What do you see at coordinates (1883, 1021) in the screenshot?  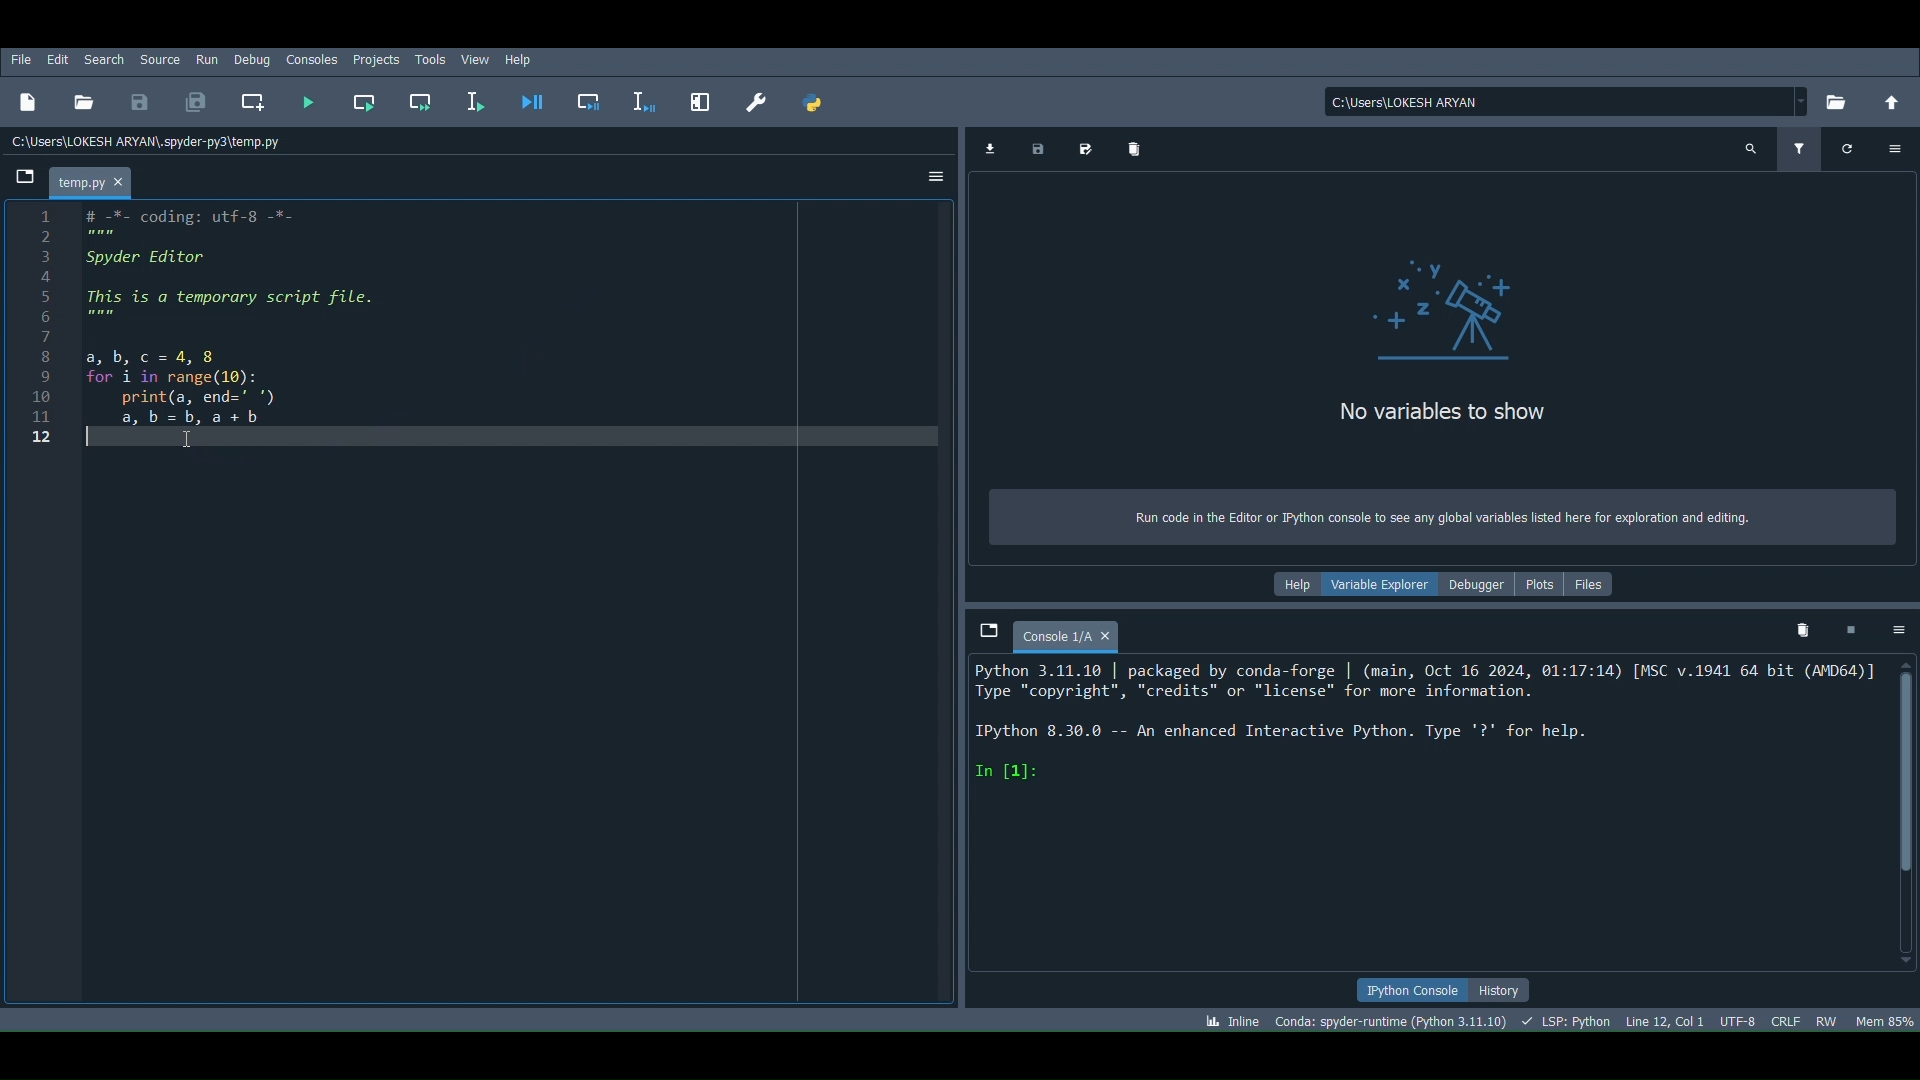 I see `Global memory usage` at bounding box center [1883, 1021].